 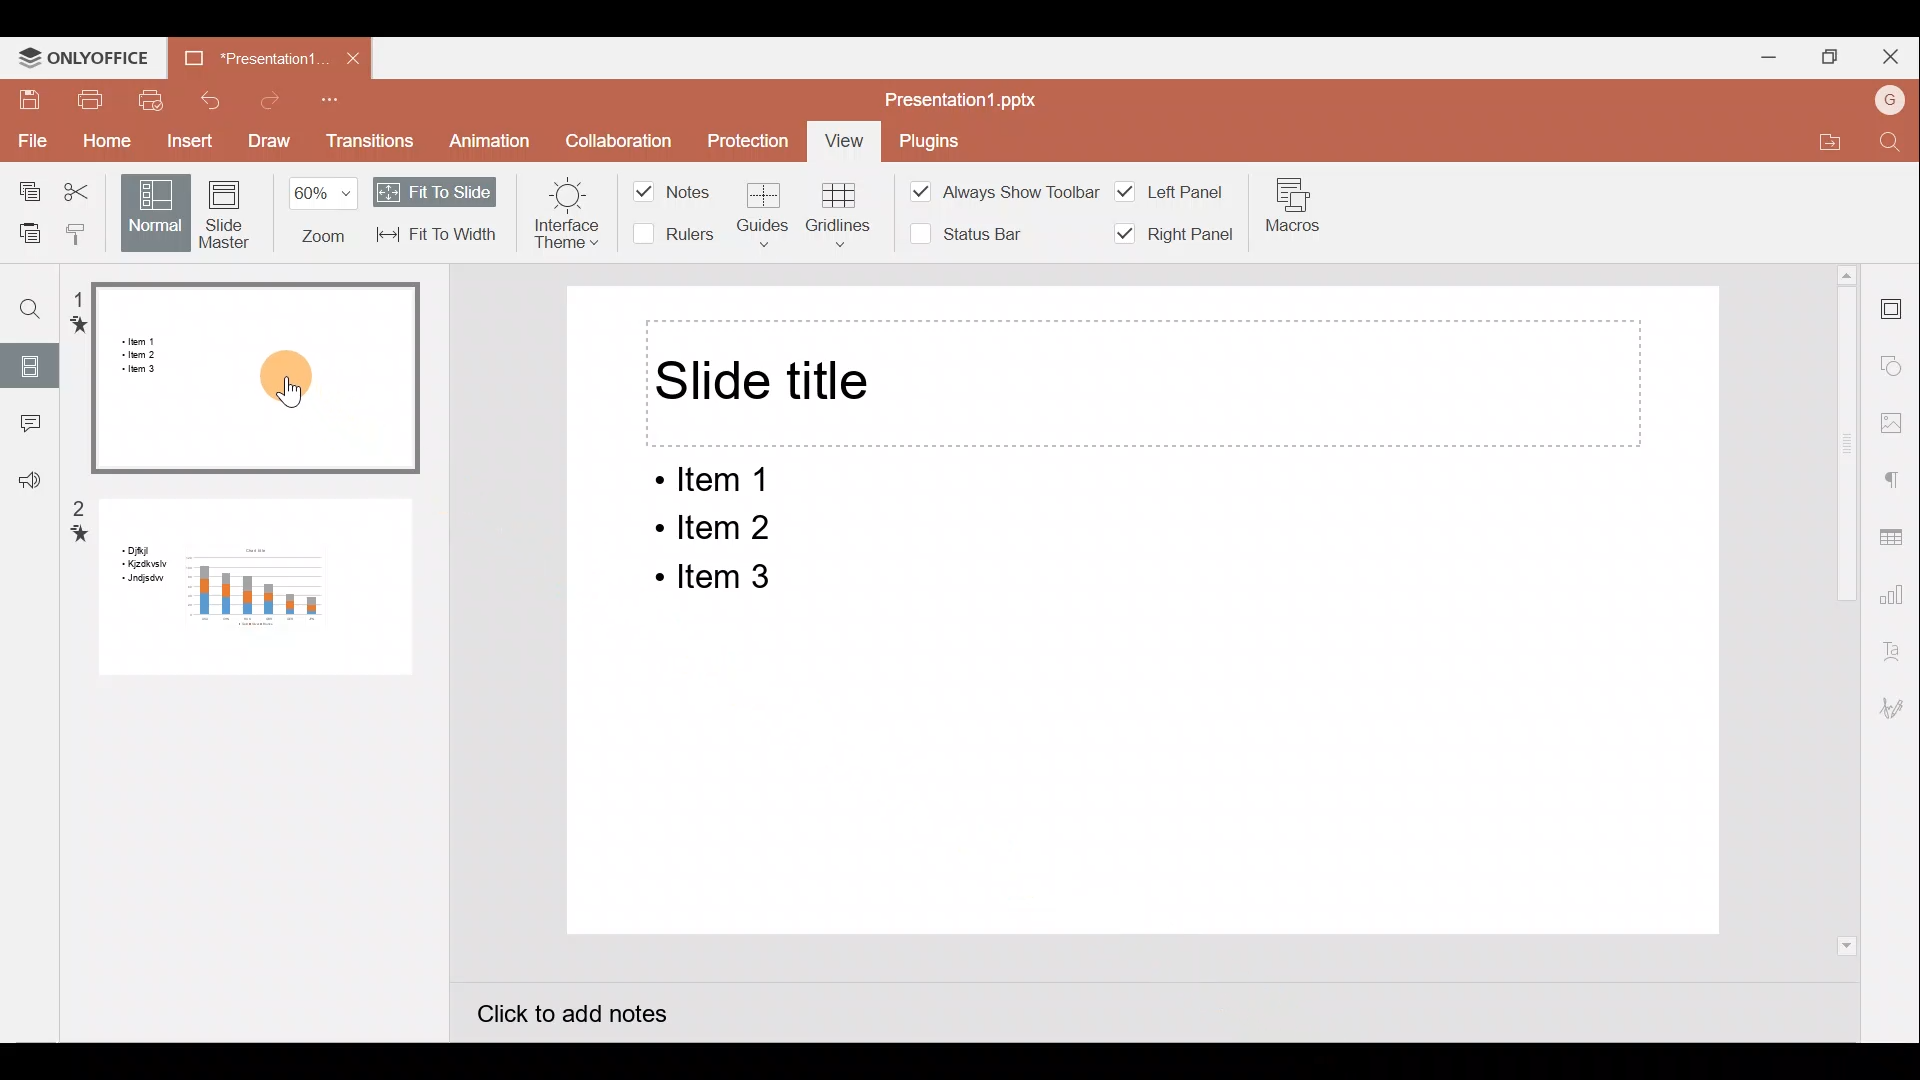 I want to click on View, so click(x=848, y=138).